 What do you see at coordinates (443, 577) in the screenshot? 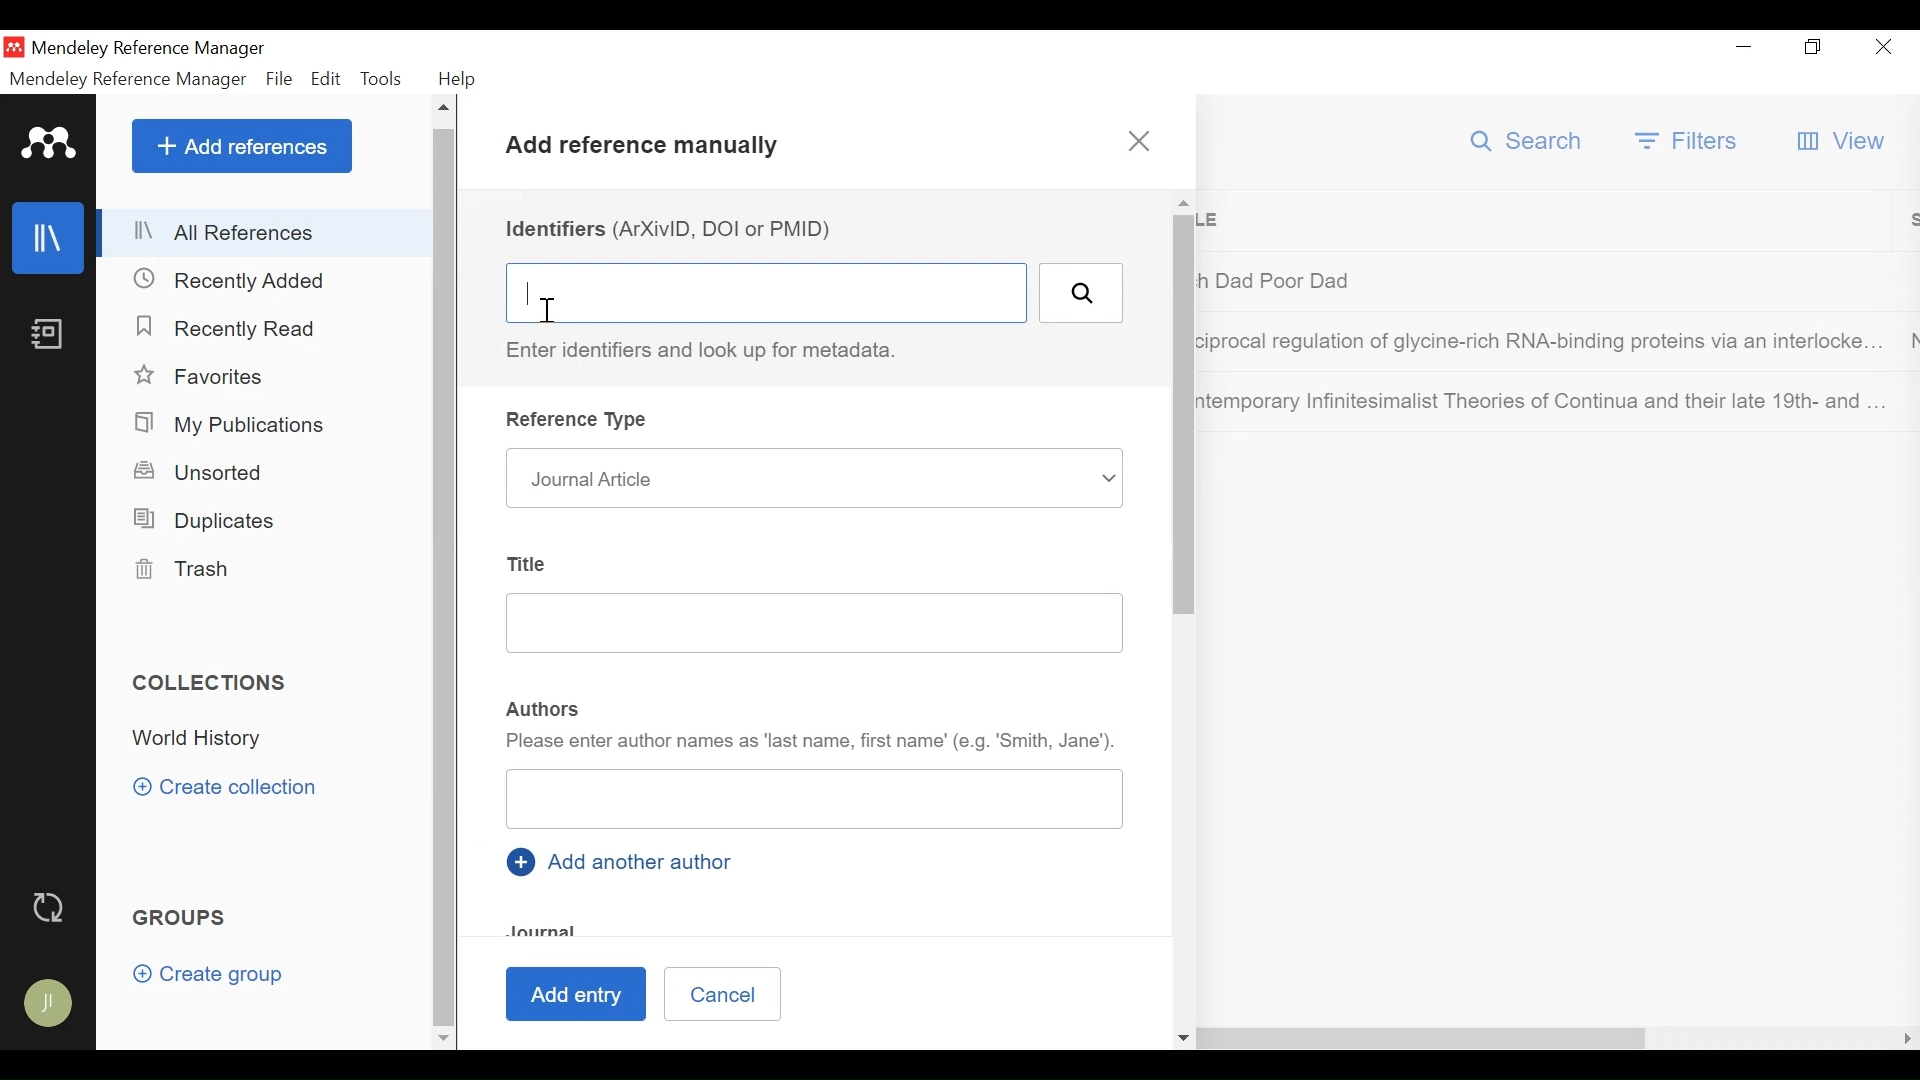
I see `Vertical Scroll bar` at bounding box center [443, 577].